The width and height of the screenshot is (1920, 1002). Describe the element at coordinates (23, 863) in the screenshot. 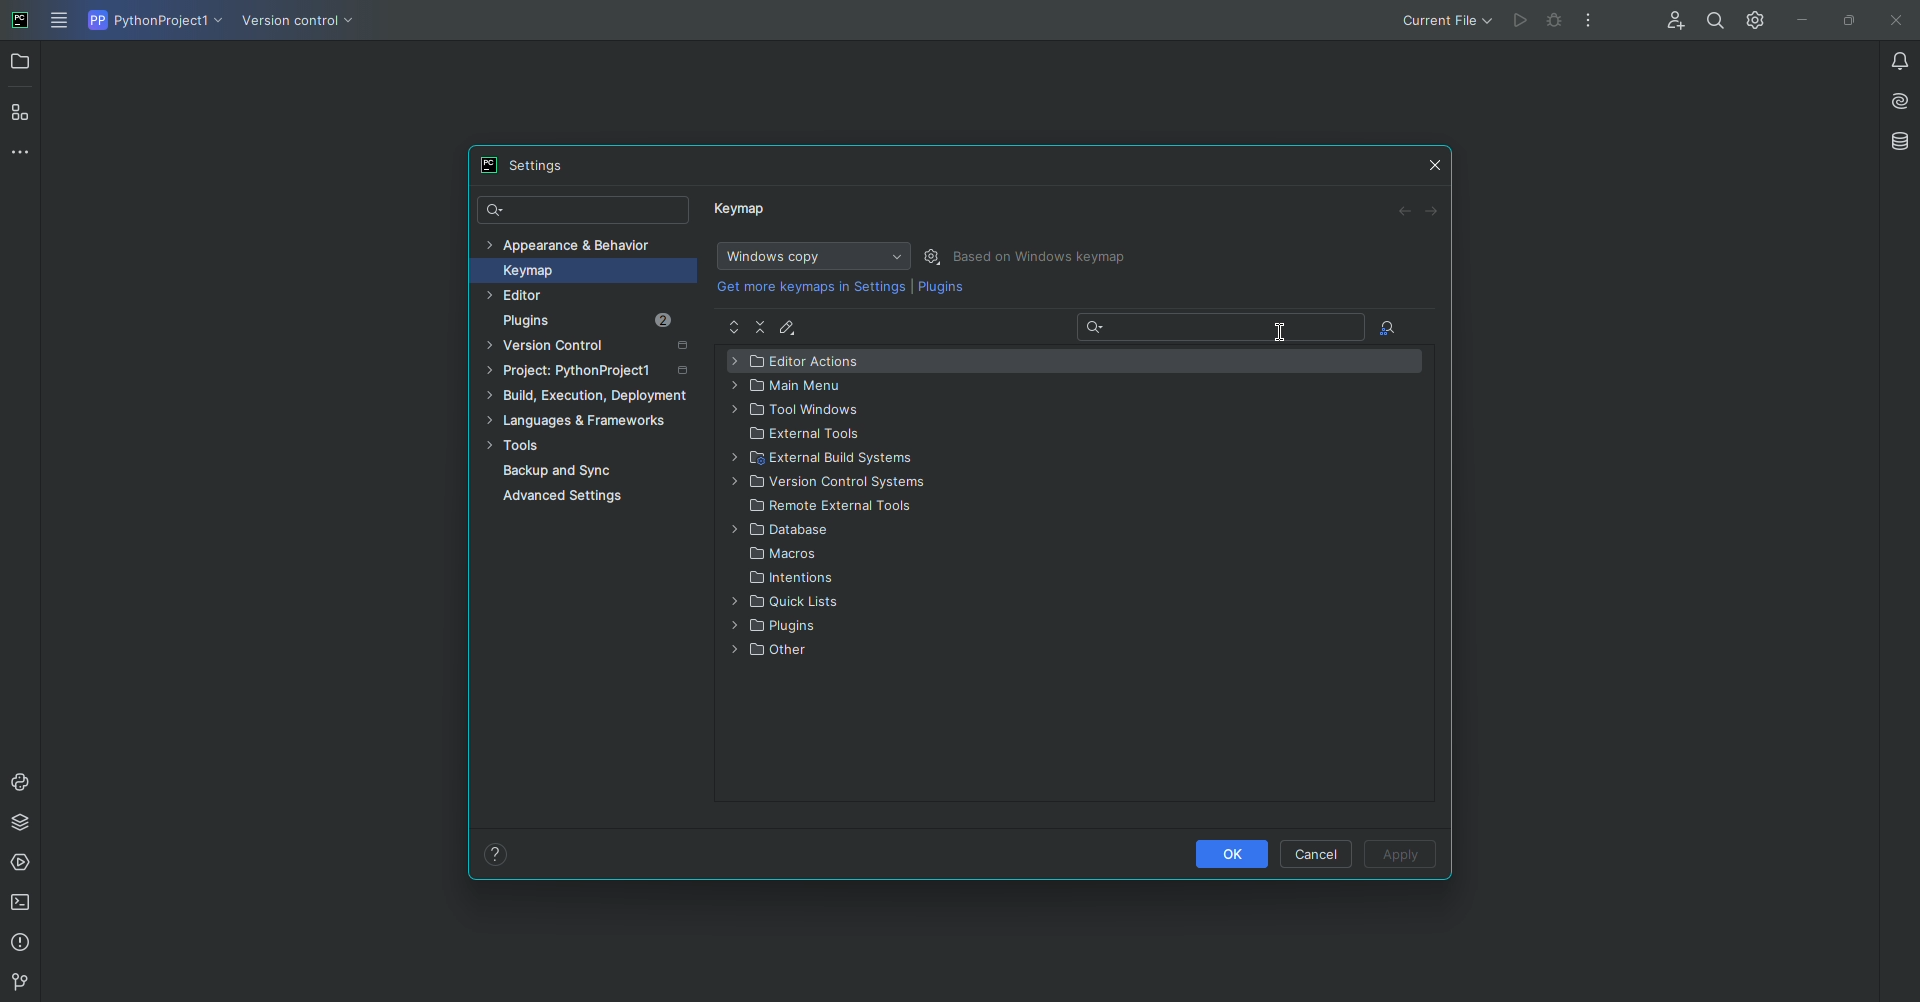

I see `Services` at that location.